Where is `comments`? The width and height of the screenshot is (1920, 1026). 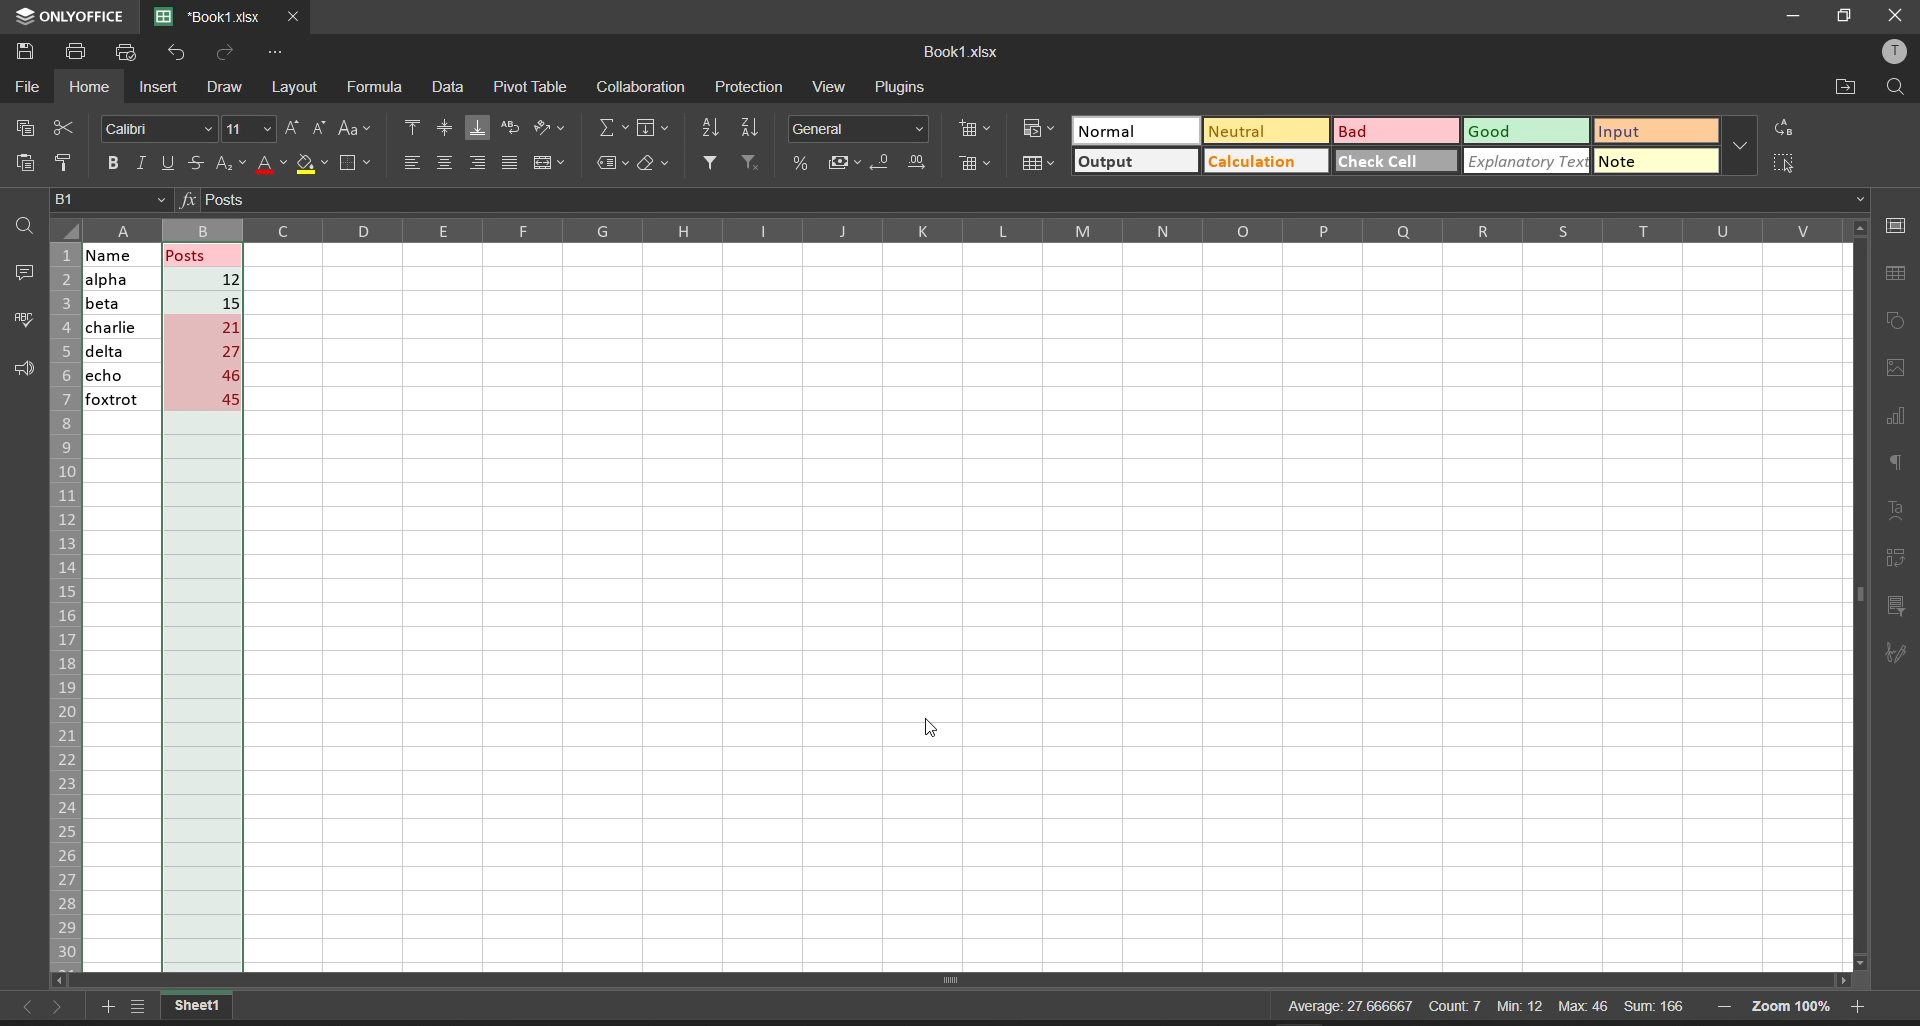
comments is located at coordinates (24, 277).